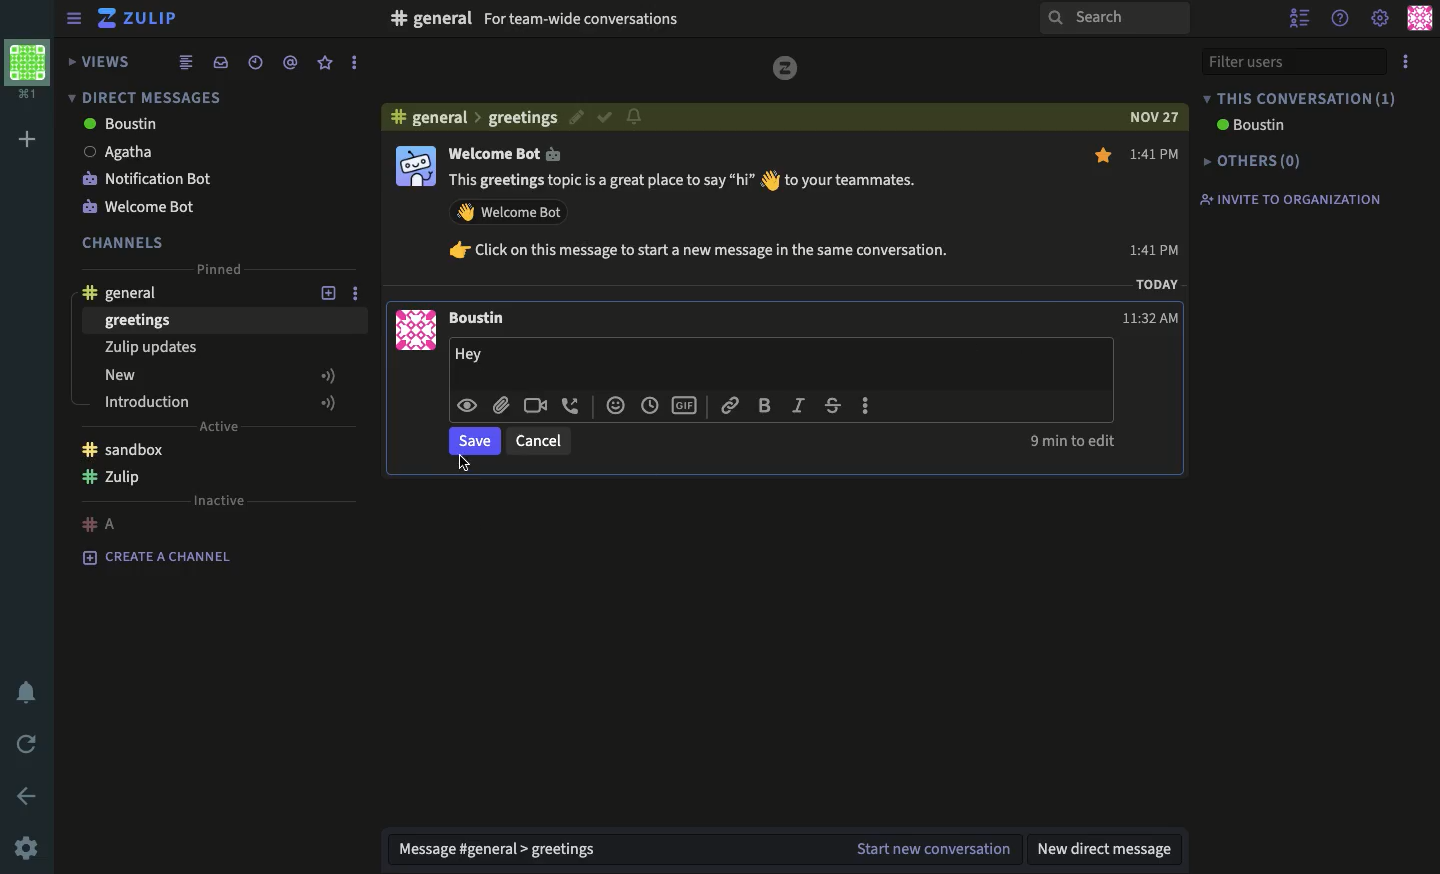  I want to click on This greetings topic is a great place to say “hi”  to your teammates. Welcome back. Click on this message to start a new message in the same conversation., so click(718, 223).